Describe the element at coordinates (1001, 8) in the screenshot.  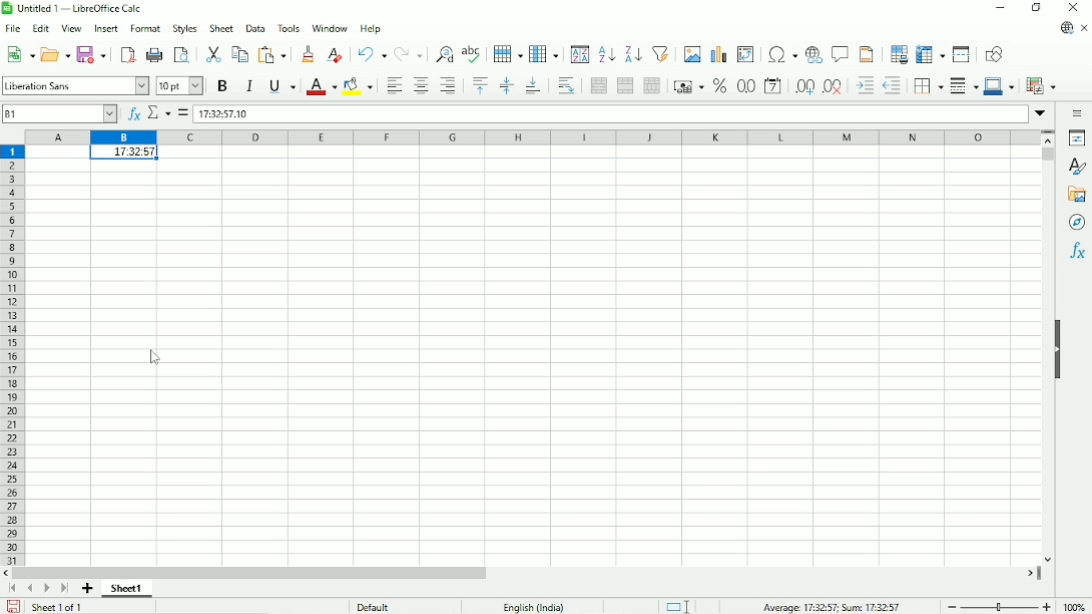
I see `Minimize` at that location.